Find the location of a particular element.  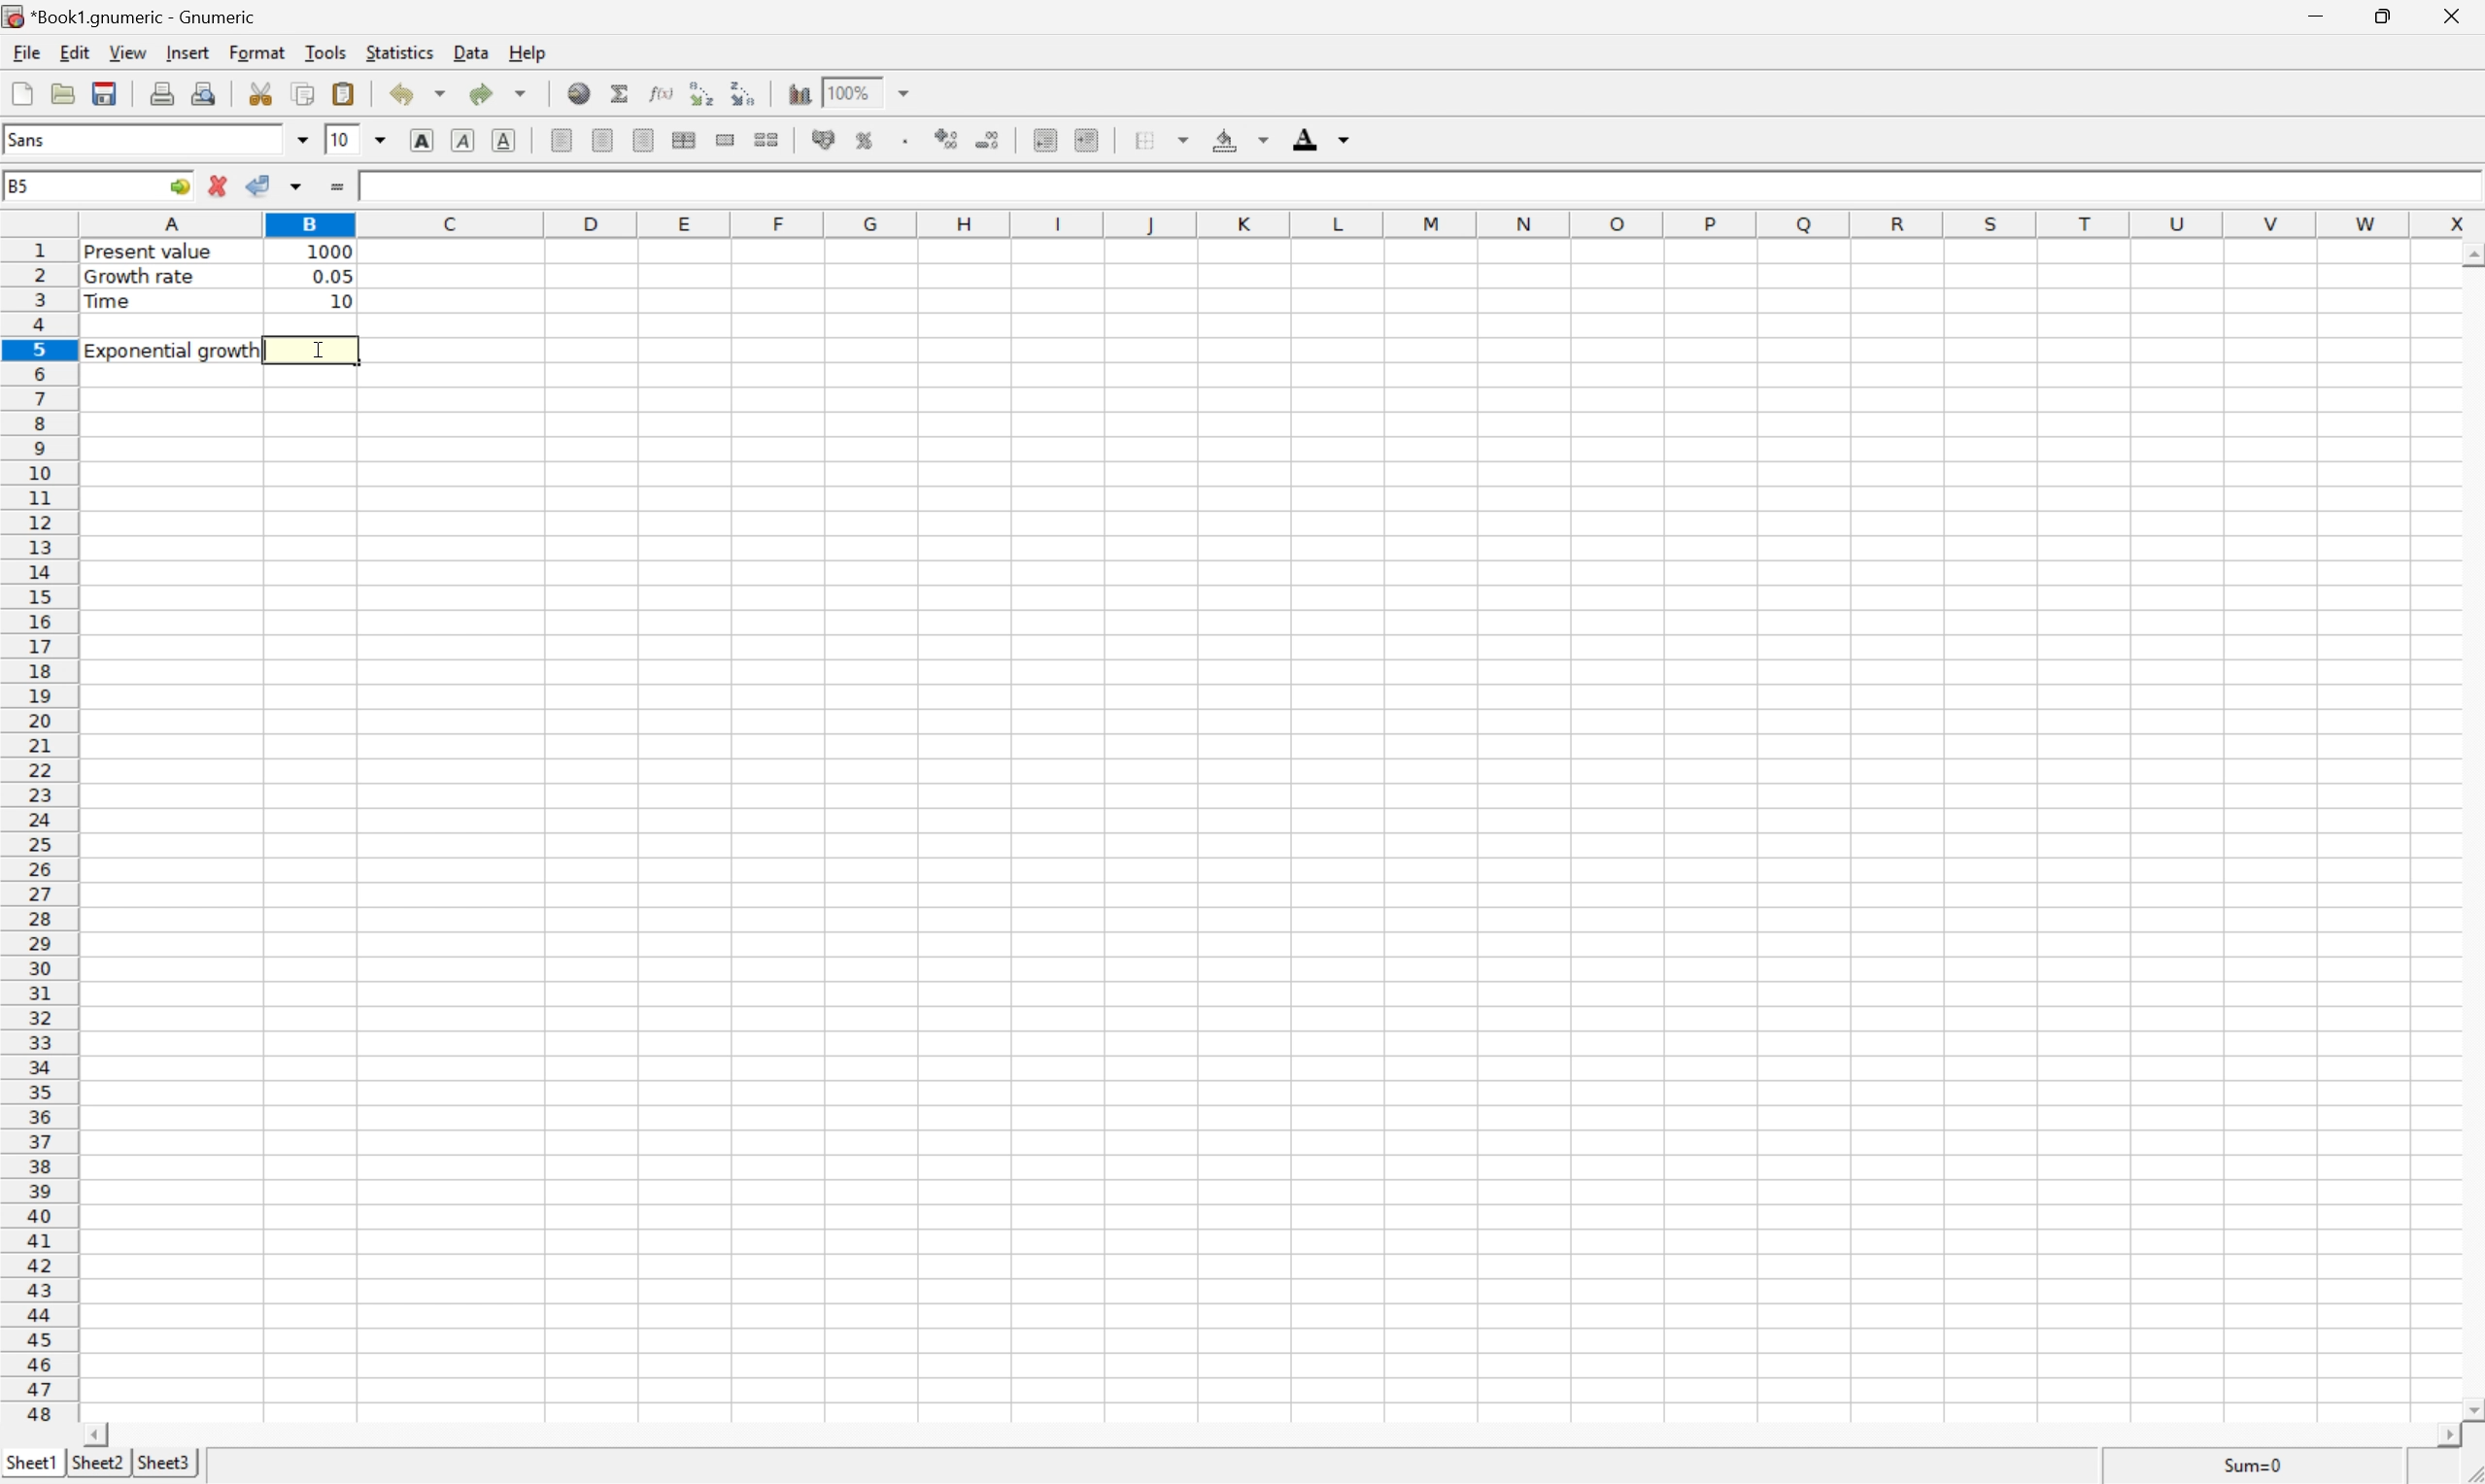

Drop Down is located at coordinates (382, 142).